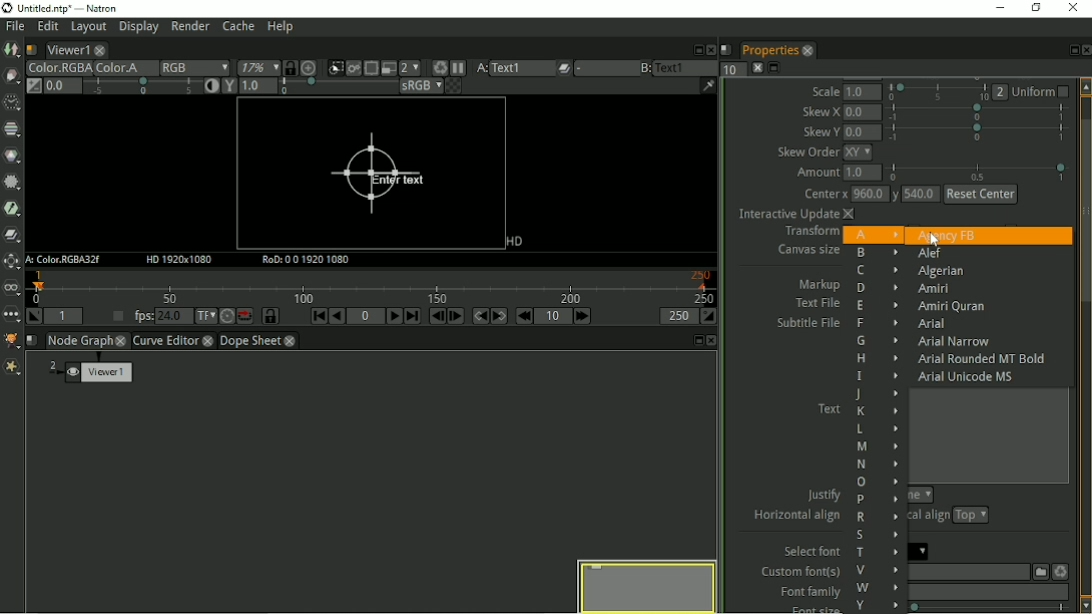 This screenshot has width=1092, height=614. Describe the element at coordinates (808, 233) in the screenshot. I see `Transform` at that location.